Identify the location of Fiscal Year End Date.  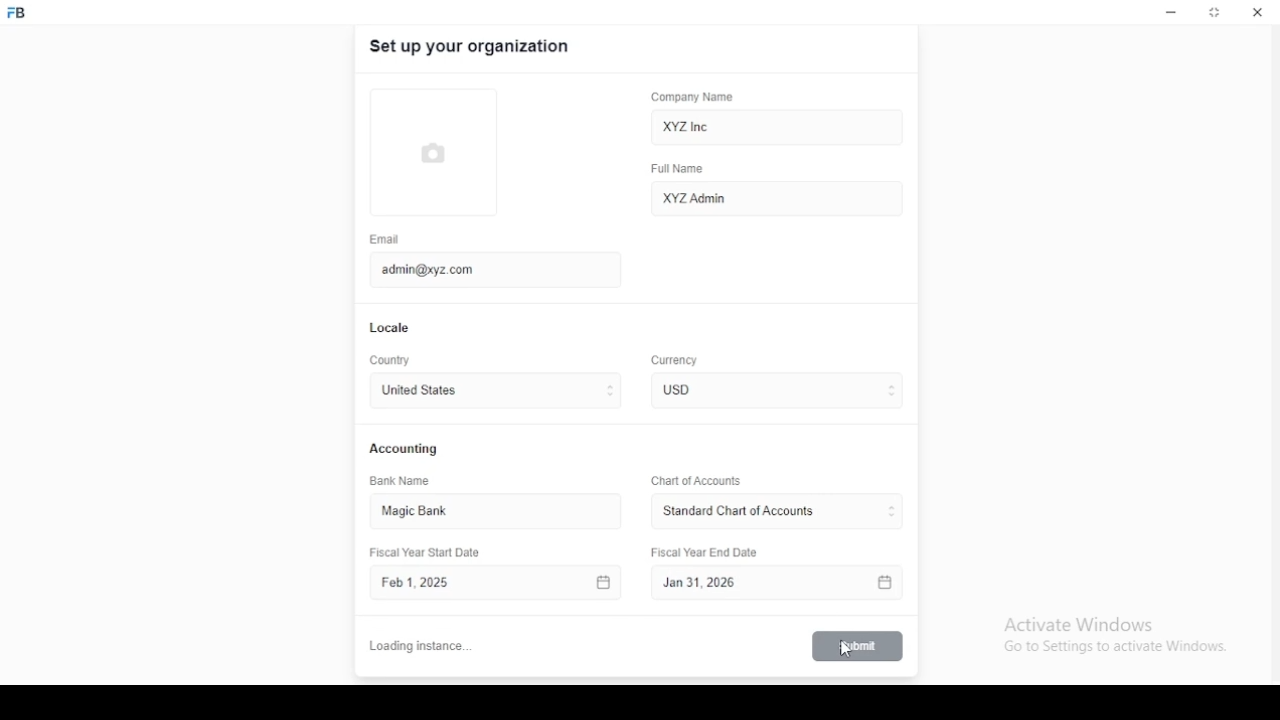
(706, 552).